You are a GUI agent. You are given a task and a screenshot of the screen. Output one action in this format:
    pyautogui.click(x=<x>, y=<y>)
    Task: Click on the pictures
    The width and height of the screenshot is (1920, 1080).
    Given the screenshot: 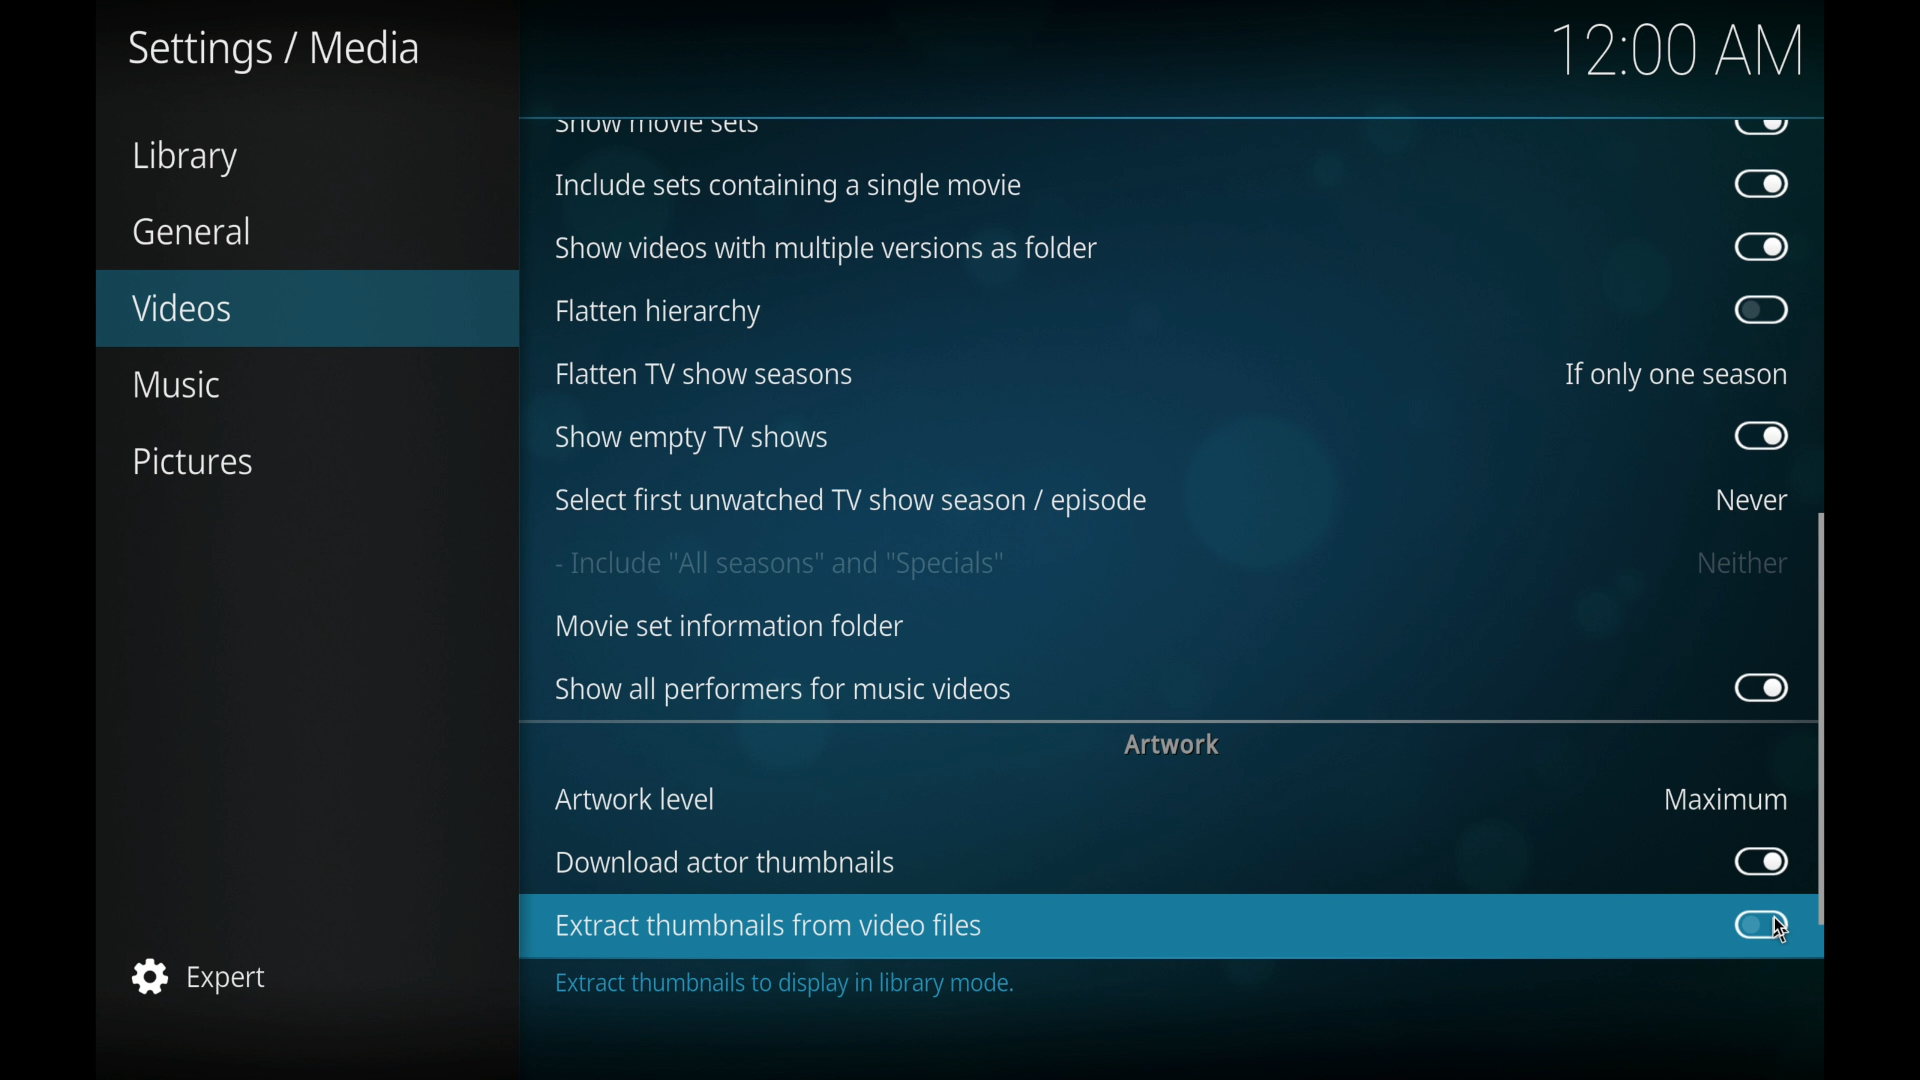 What is the action you would take?
    pyautogui.click(x=198, y=462)
    